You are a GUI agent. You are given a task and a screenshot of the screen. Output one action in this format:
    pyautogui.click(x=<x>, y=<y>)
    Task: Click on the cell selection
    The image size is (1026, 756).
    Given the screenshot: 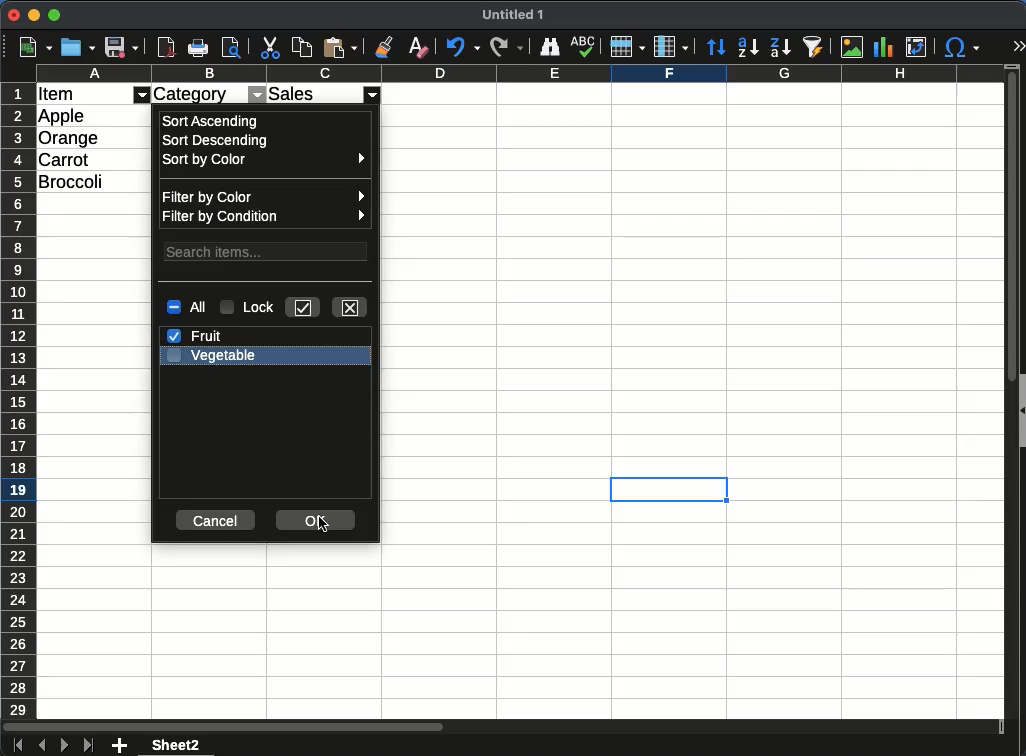 What is the action you would take?
    pyautogui.click(x=669, y=490)
    